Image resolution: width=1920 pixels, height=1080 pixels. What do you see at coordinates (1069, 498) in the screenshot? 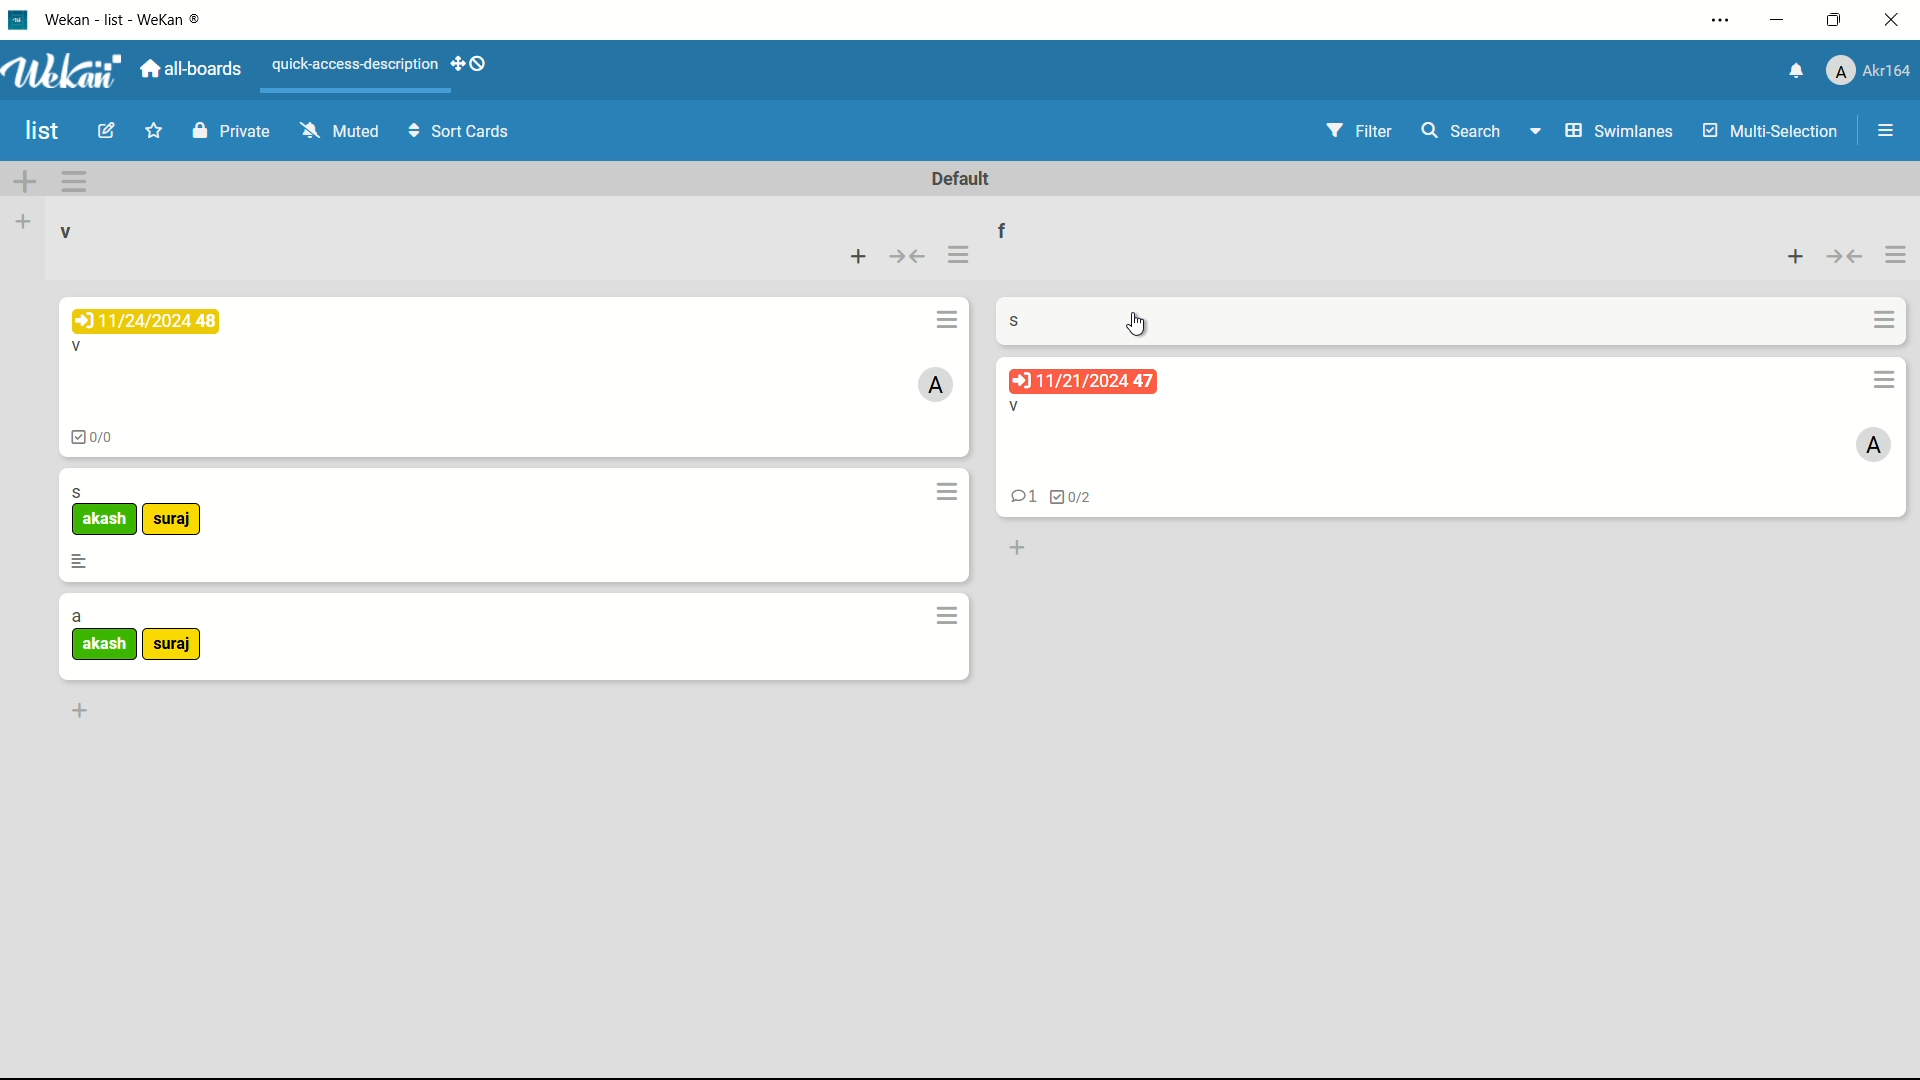
I see `checklist` at bounding box center [1069, 498].